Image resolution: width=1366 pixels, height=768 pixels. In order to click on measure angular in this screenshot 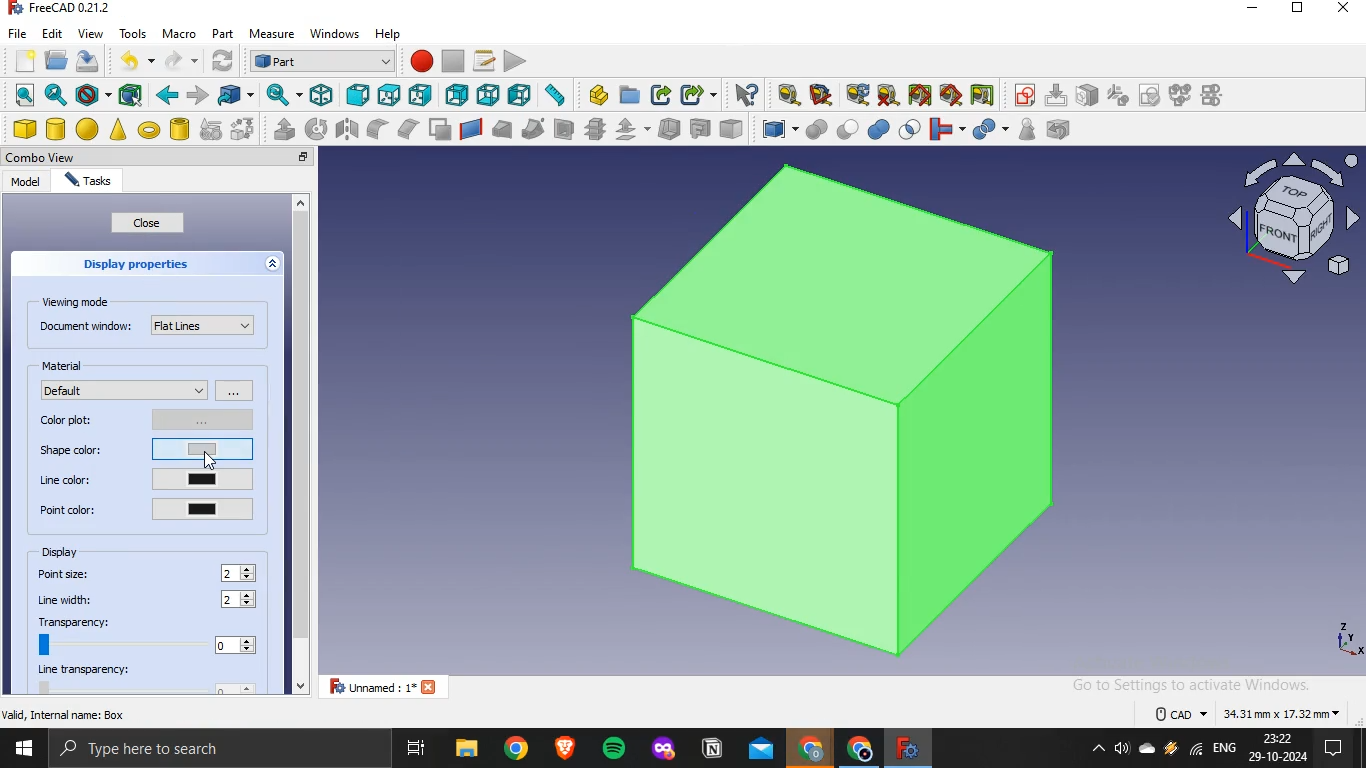, I will do `click(822, 95)`.